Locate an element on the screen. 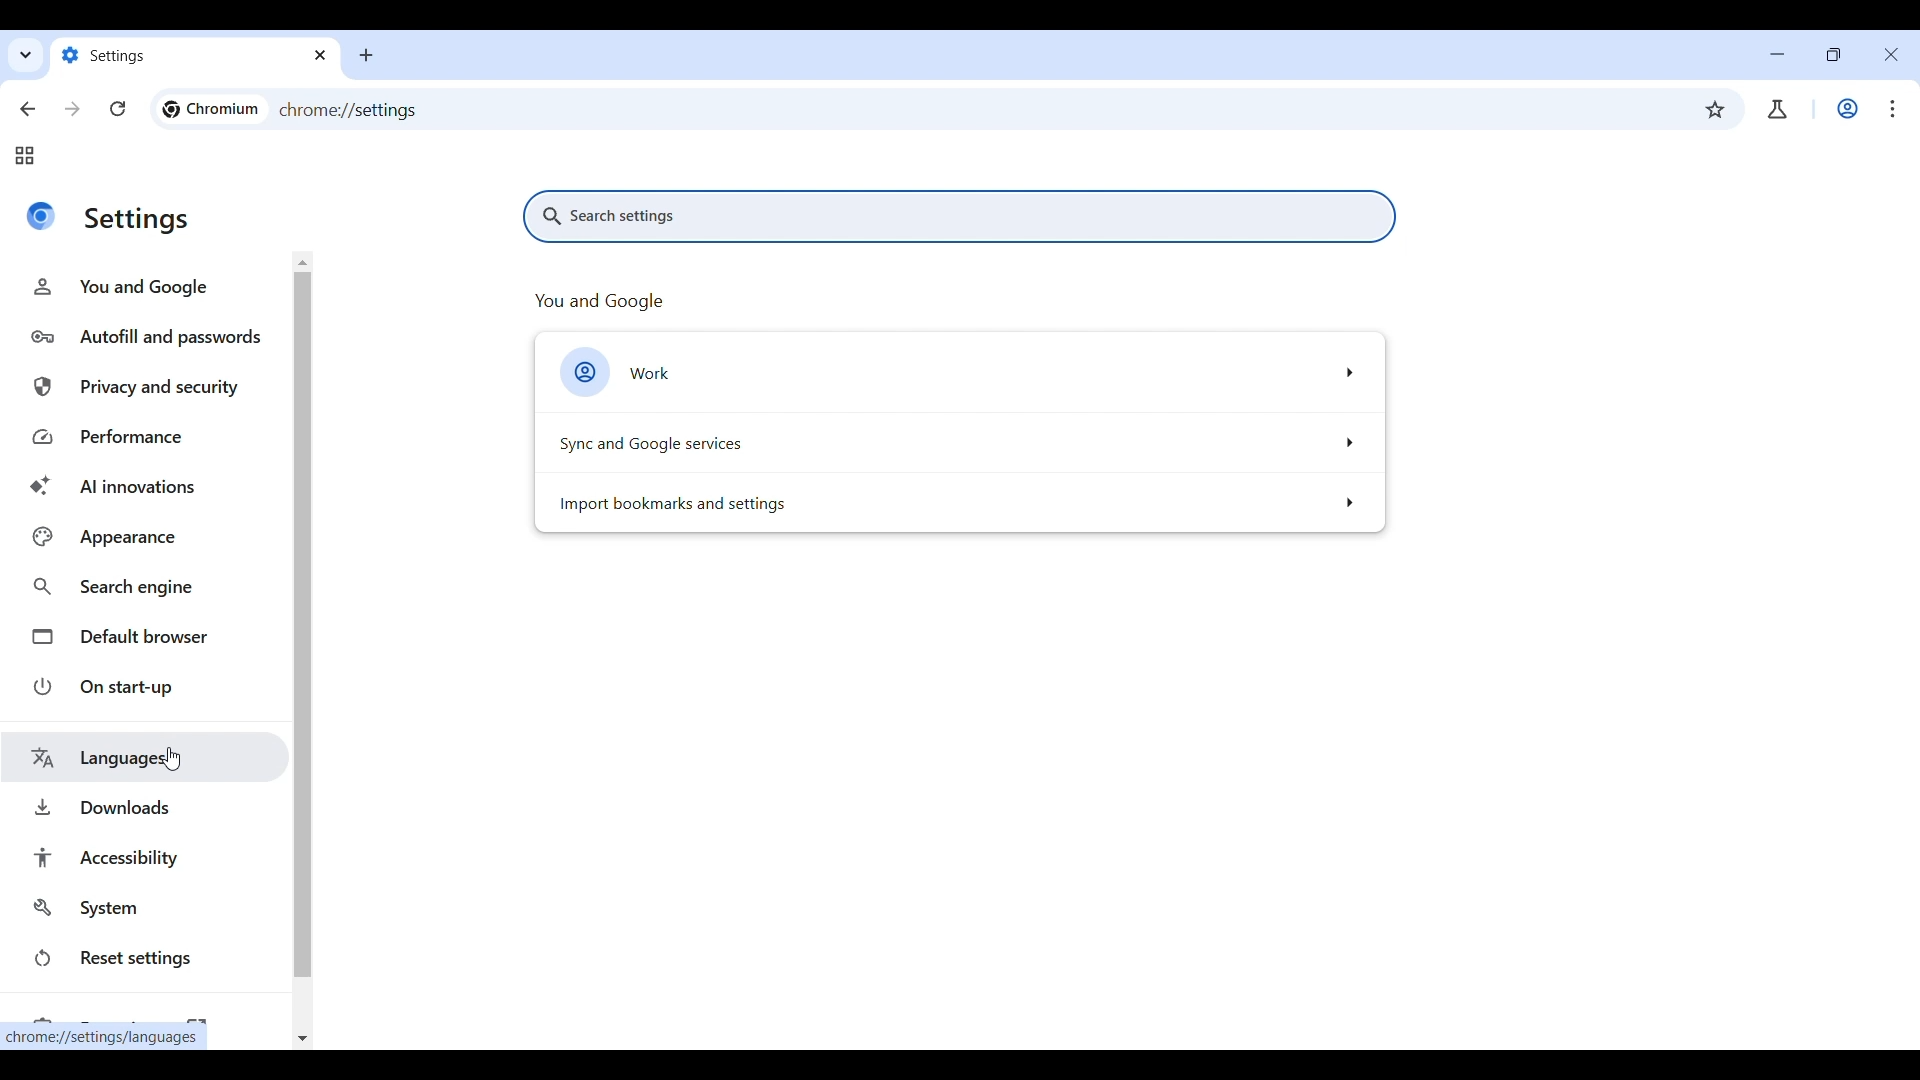 This screenshot has width=1920, height=1080. Cursor is located at coordinates (1890, 117).